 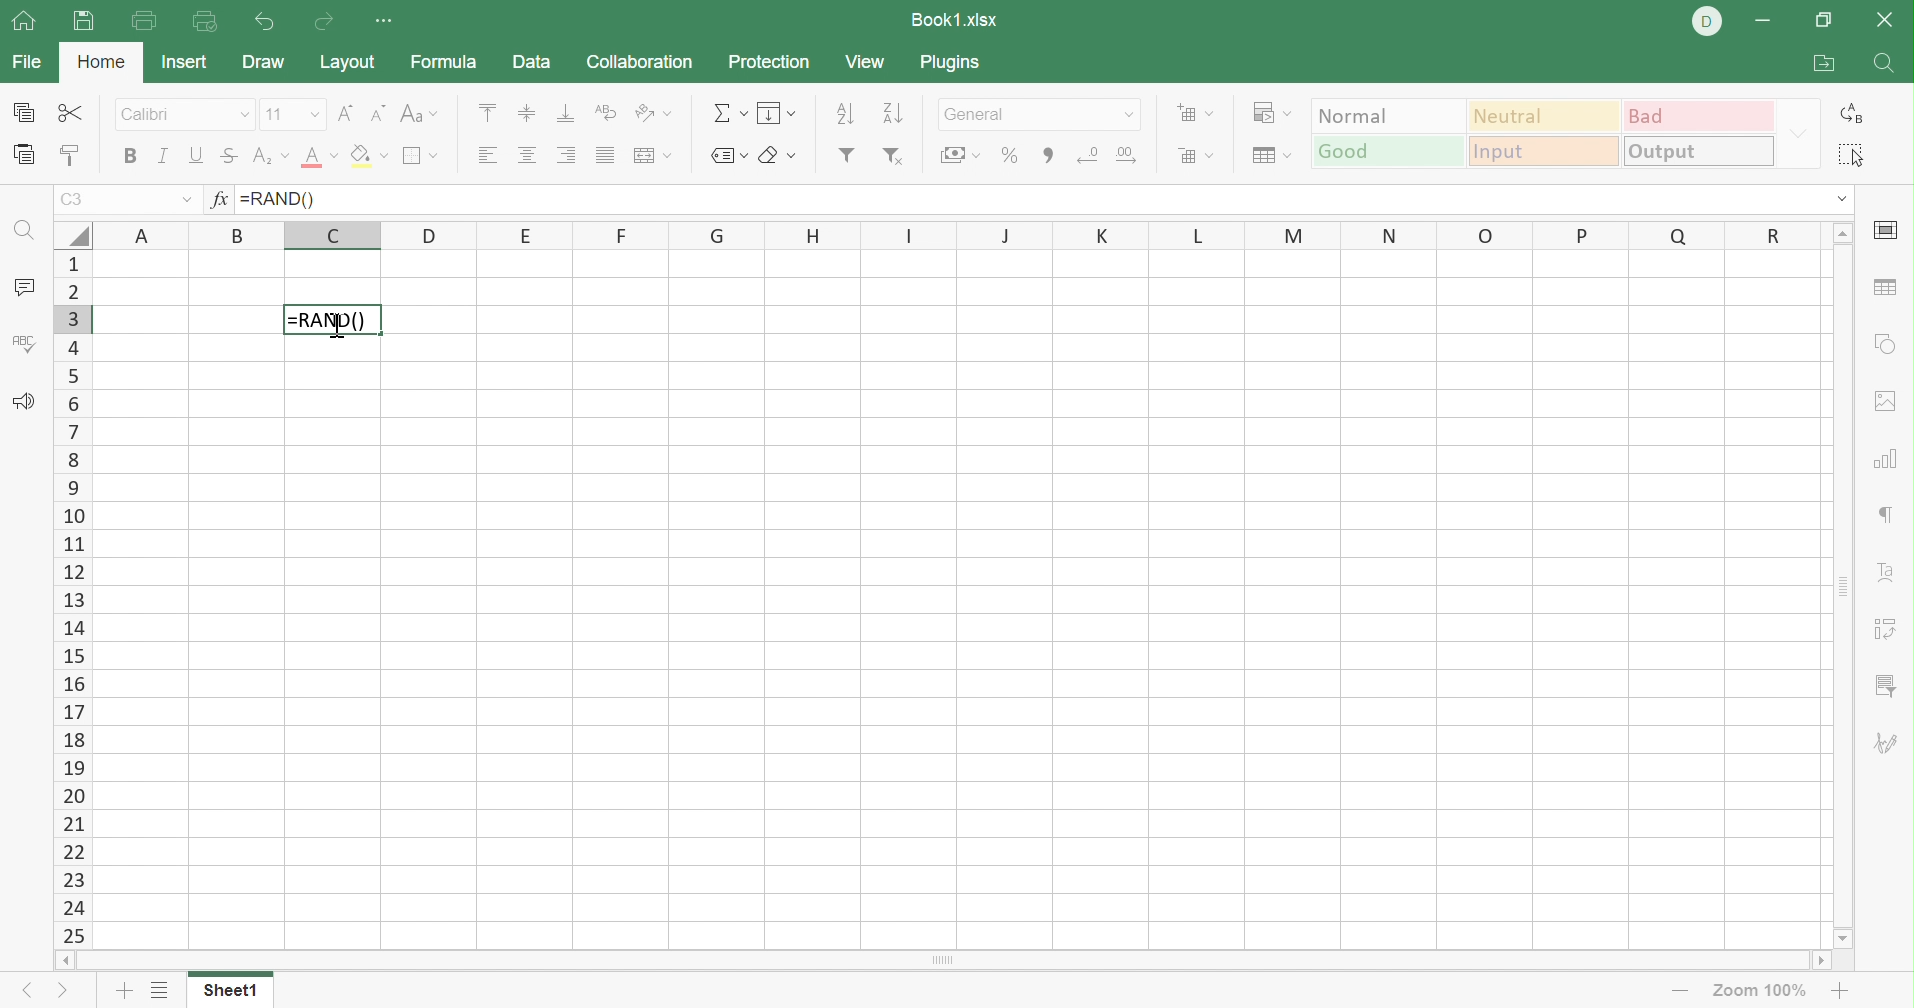 I want to click on Align middle, so click(x=524, y=111).